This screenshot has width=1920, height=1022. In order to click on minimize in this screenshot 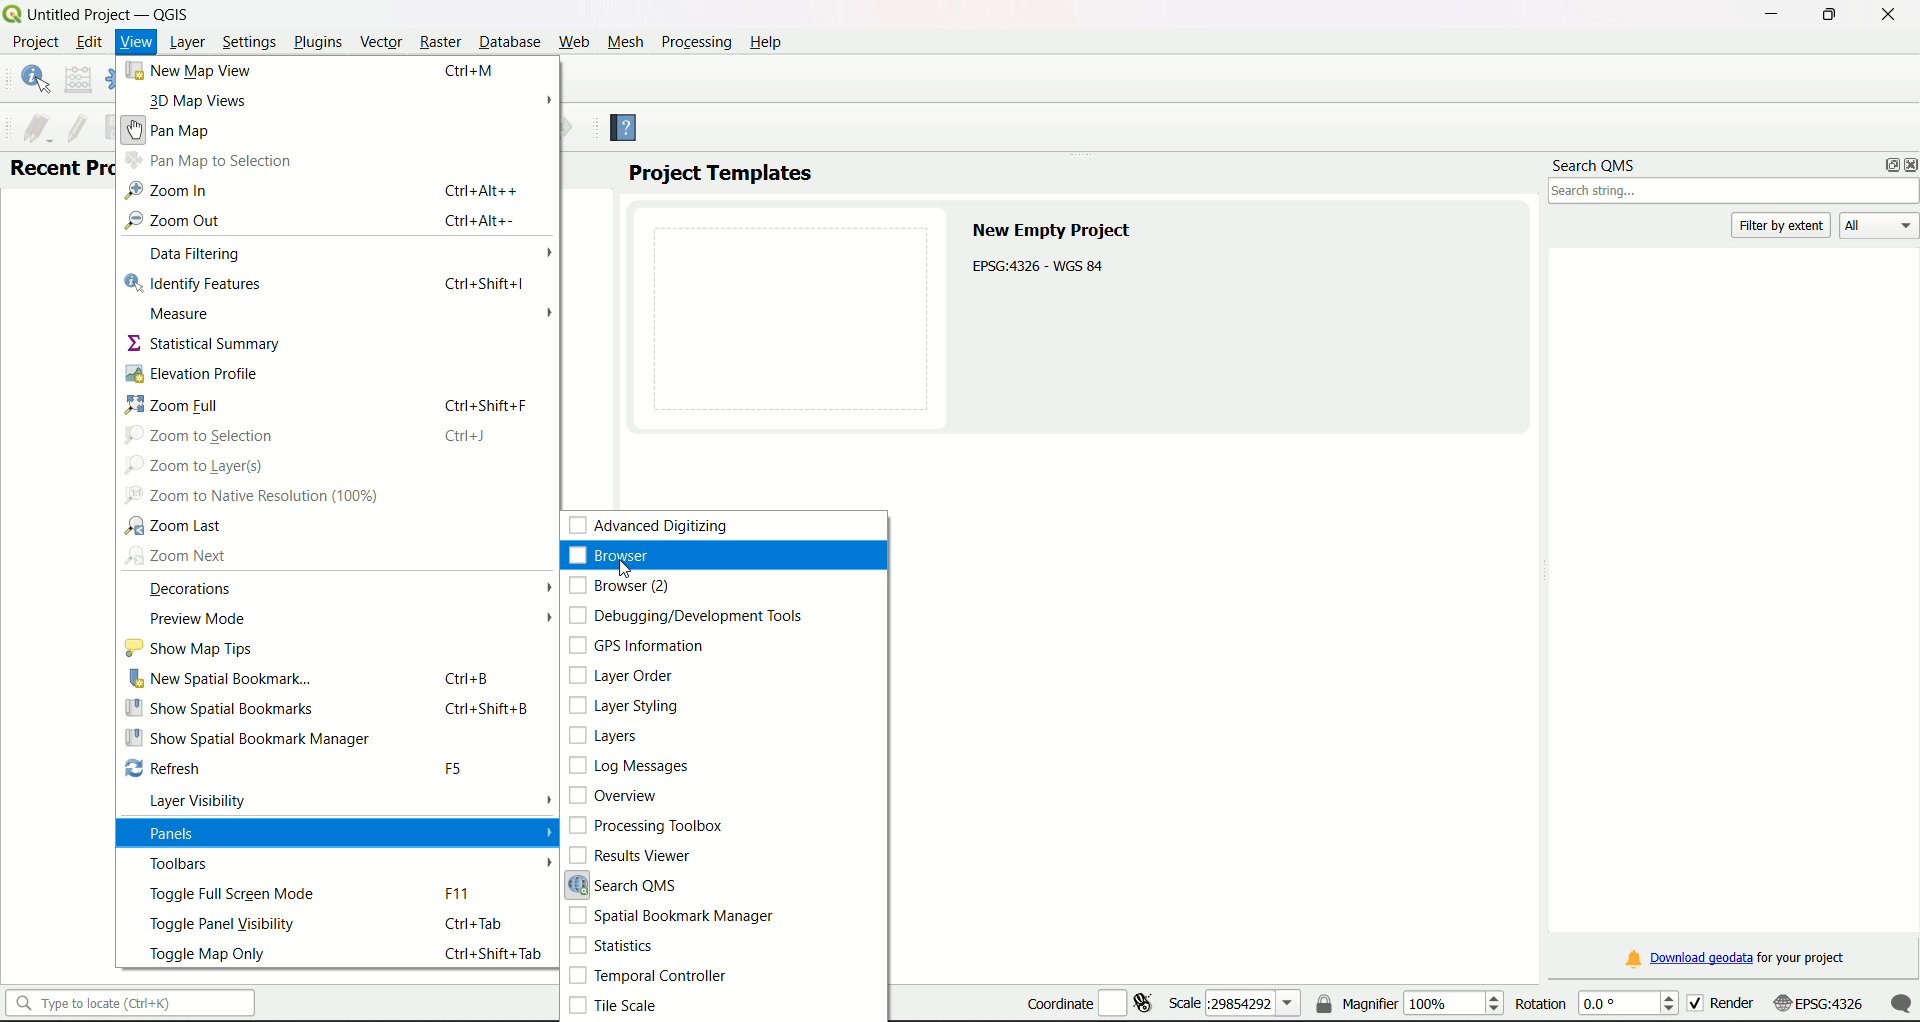, I will do `click(1768, 15)`.